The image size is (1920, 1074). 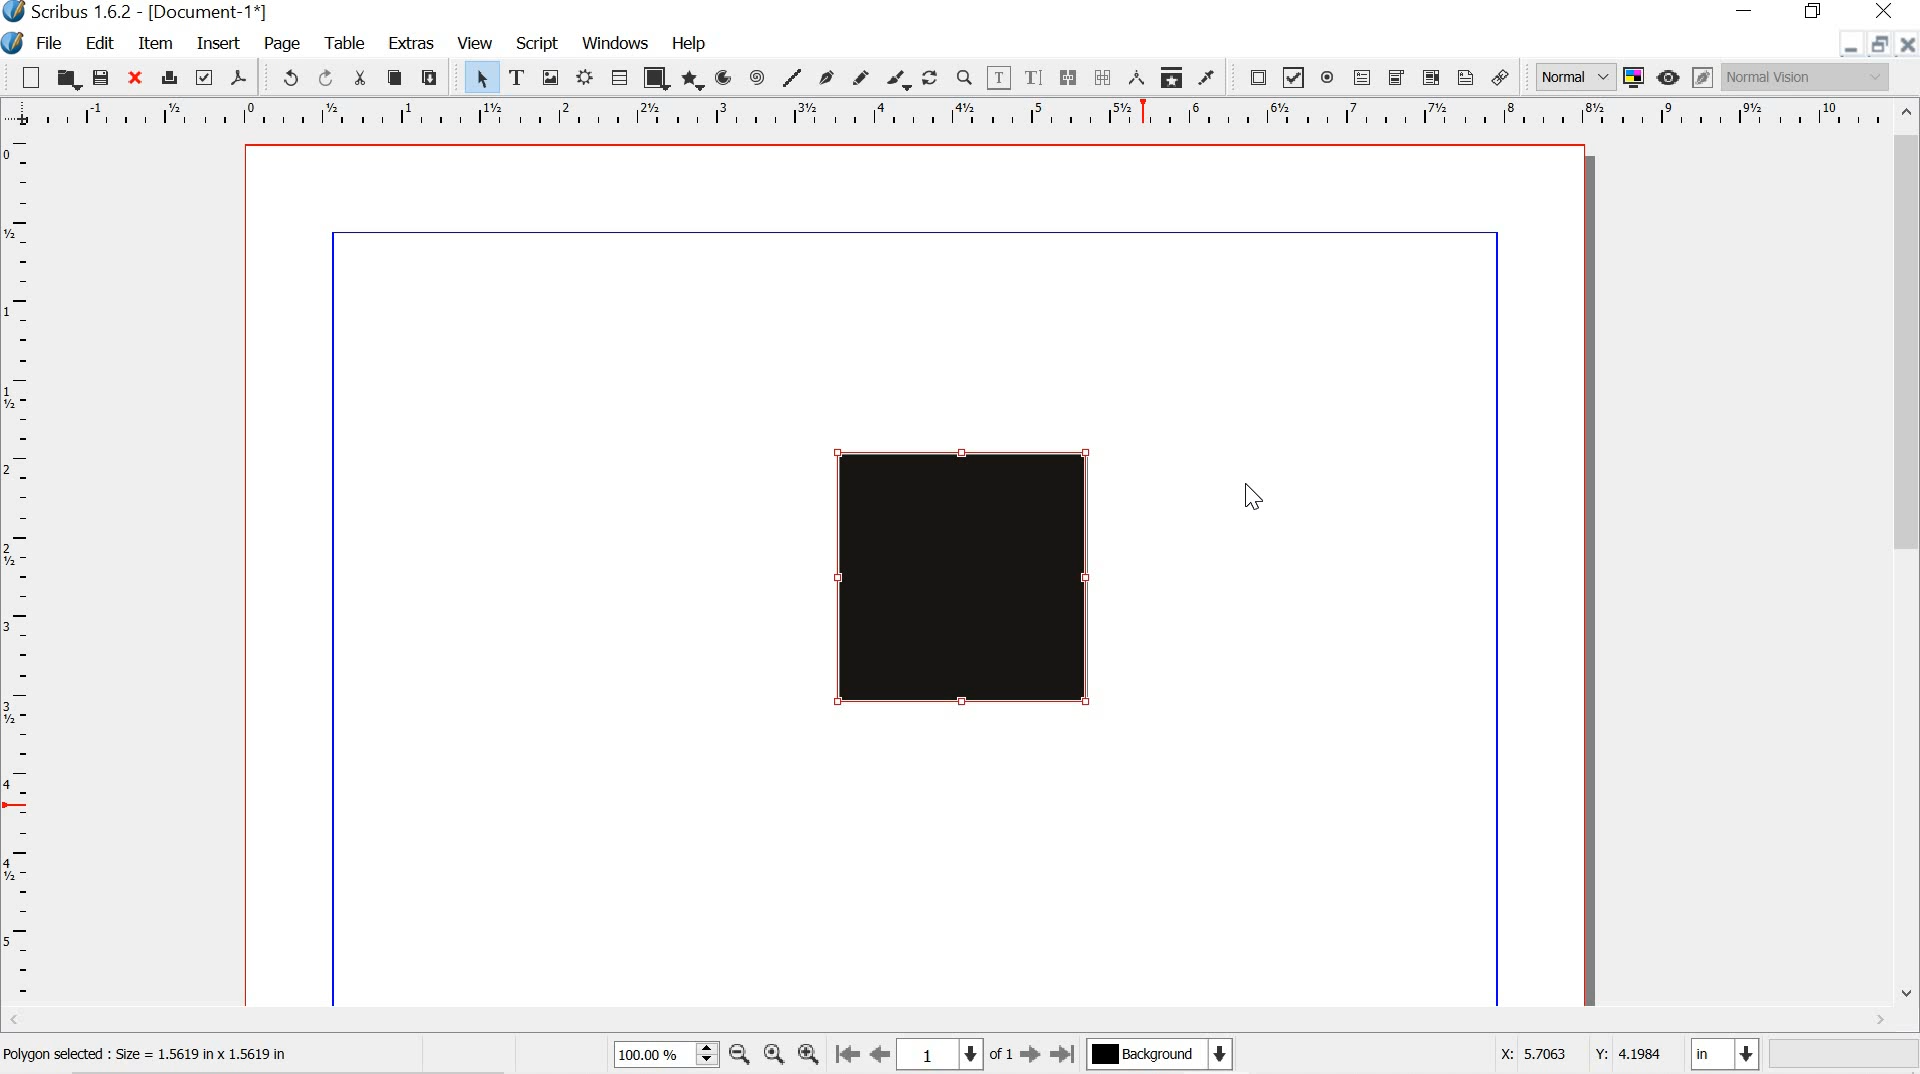 I want to click on eye dropper, so click(x=1212, y=77).